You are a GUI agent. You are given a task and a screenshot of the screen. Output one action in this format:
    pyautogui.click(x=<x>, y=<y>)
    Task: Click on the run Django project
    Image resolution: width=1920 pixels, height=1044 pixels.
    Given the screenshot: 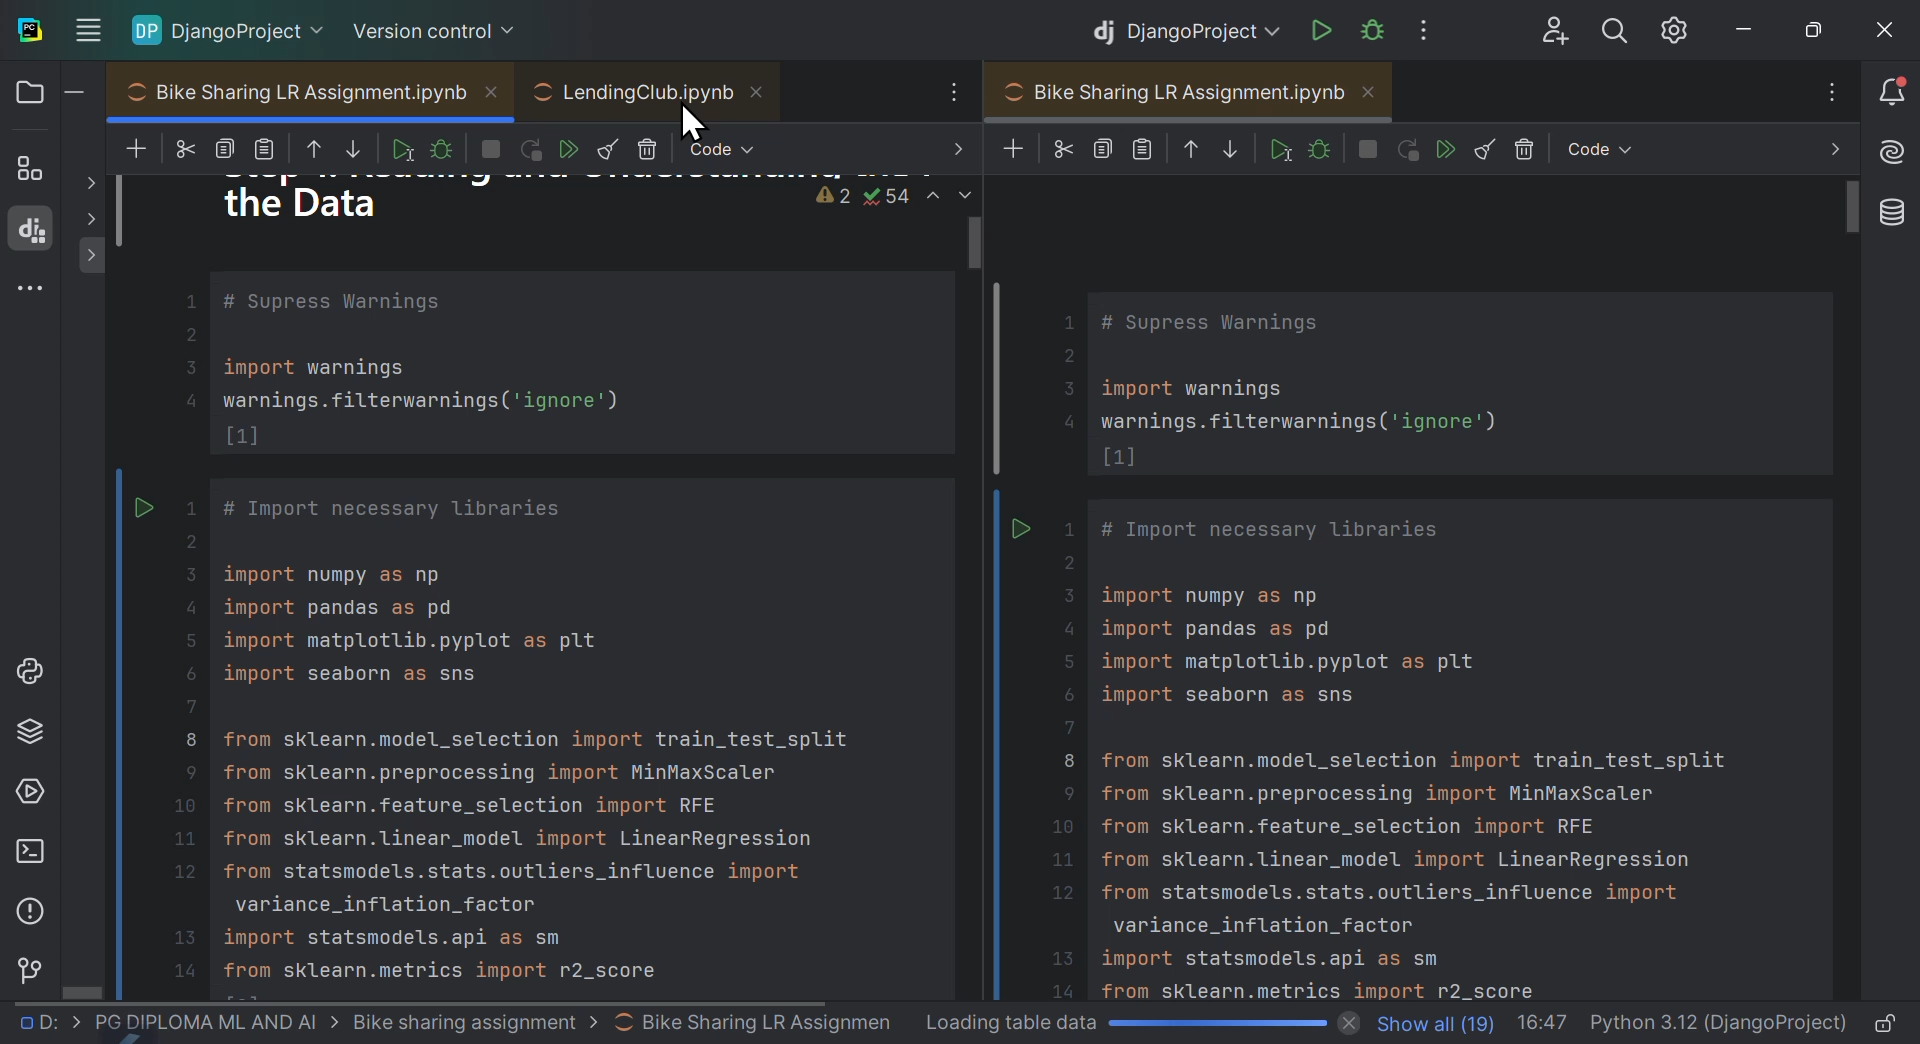 What is the action you would take?
    pyautogui.click(x=1317, y=25)
    